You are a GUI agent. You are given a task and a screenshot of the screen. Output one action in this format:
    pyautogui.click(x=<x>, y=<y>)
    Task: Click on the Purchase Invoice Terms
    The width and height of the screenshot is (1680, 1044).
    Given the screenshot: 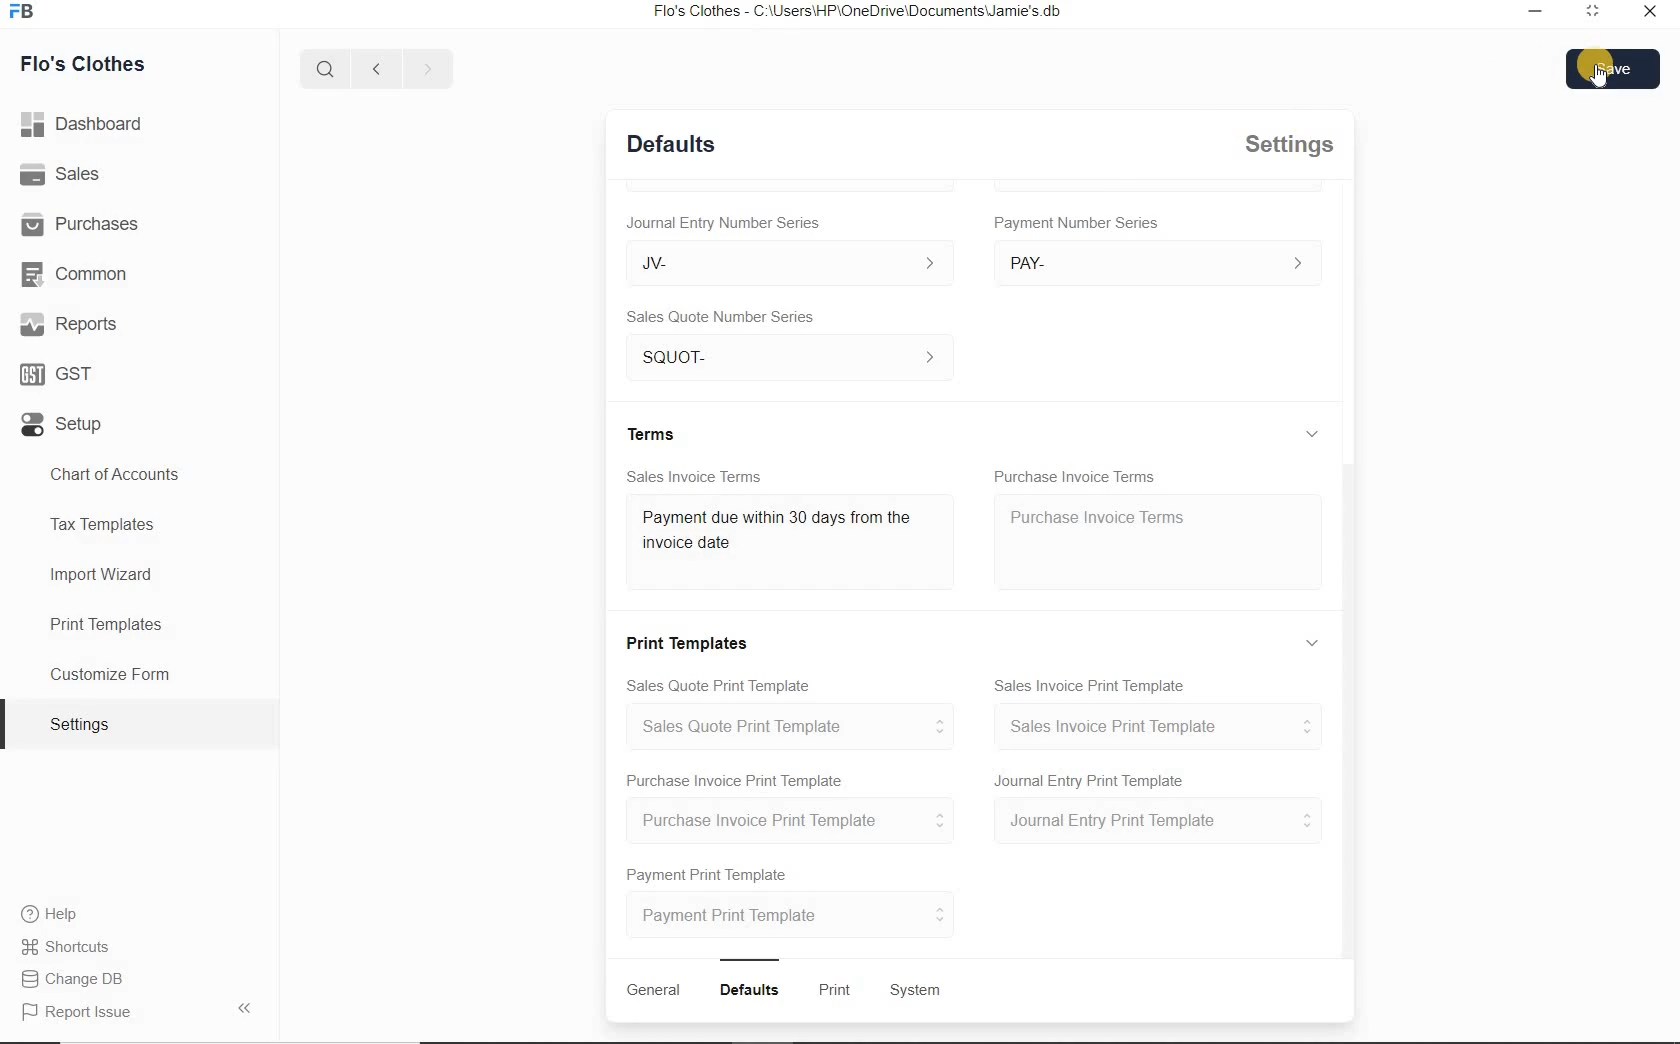 What is the action you would take?
    pyautogui.click(x=1074, y=474)
    